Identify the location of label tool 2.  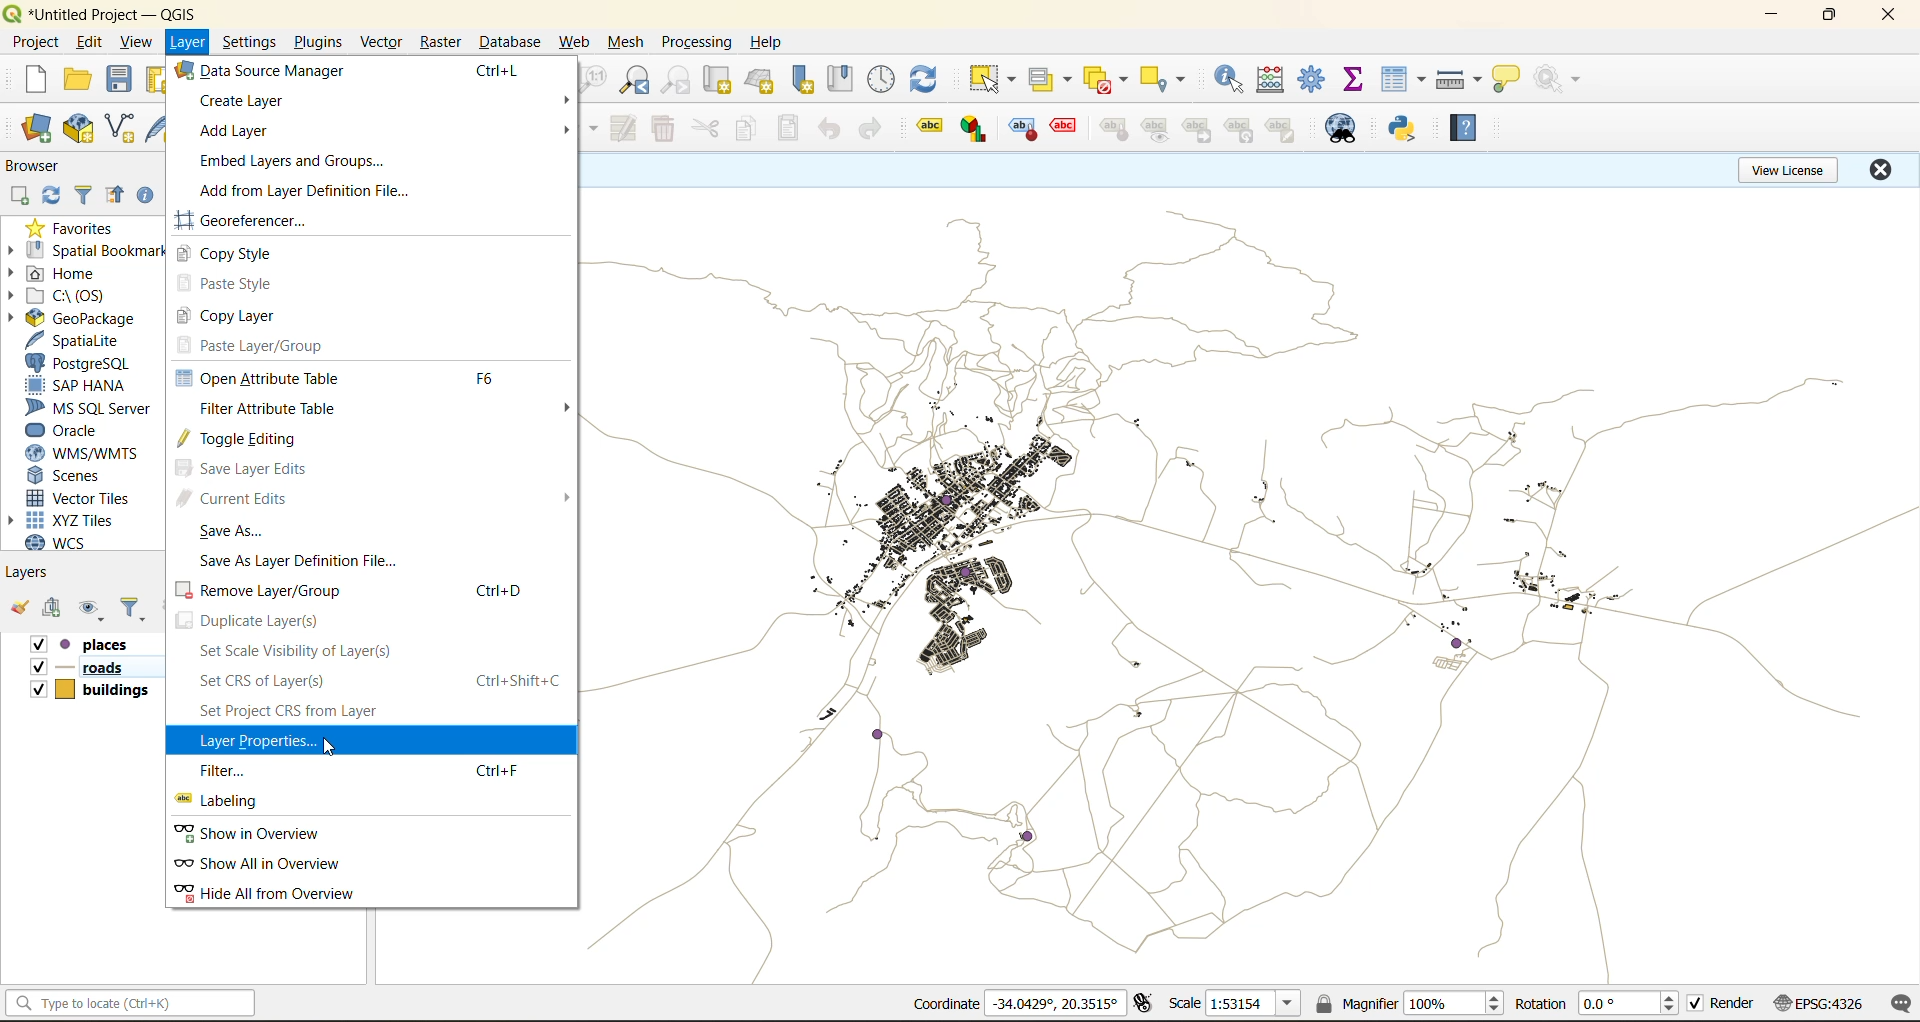
(978, 130).